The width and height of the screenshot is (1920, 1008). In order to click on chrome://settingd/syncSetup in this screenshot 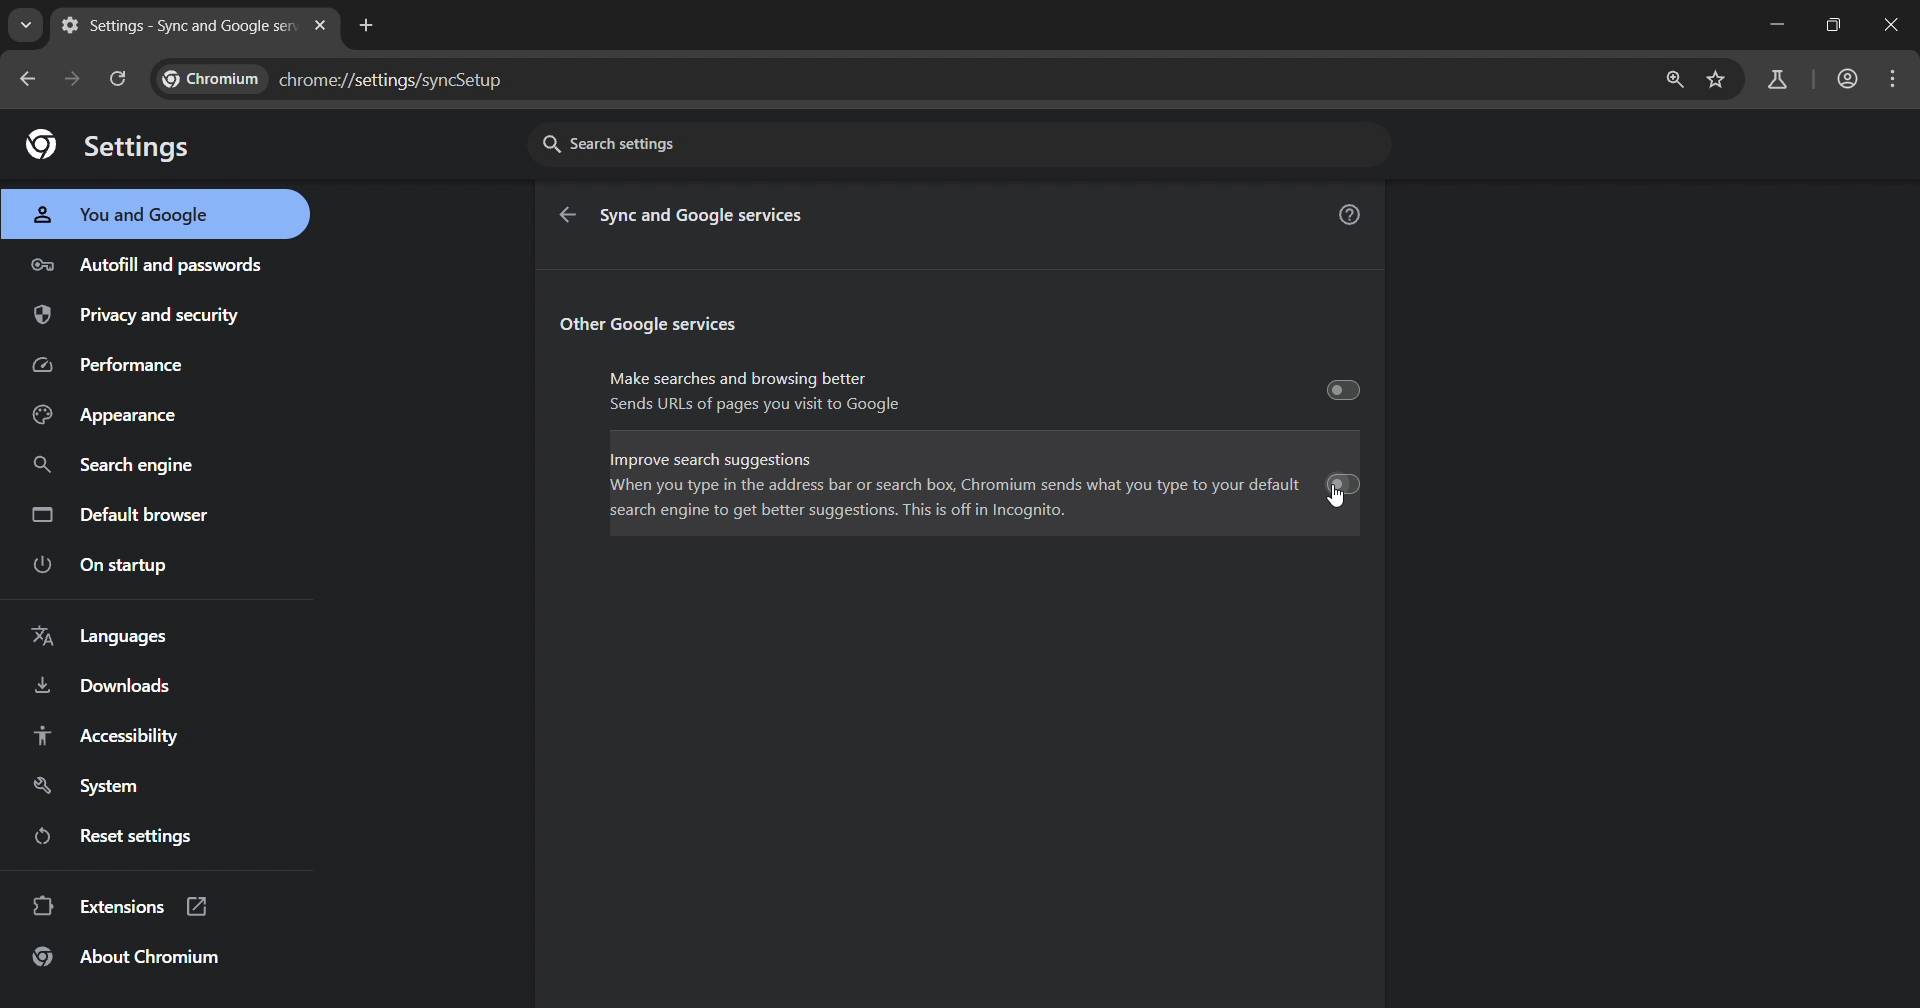, I will do `click(337, 77)`.